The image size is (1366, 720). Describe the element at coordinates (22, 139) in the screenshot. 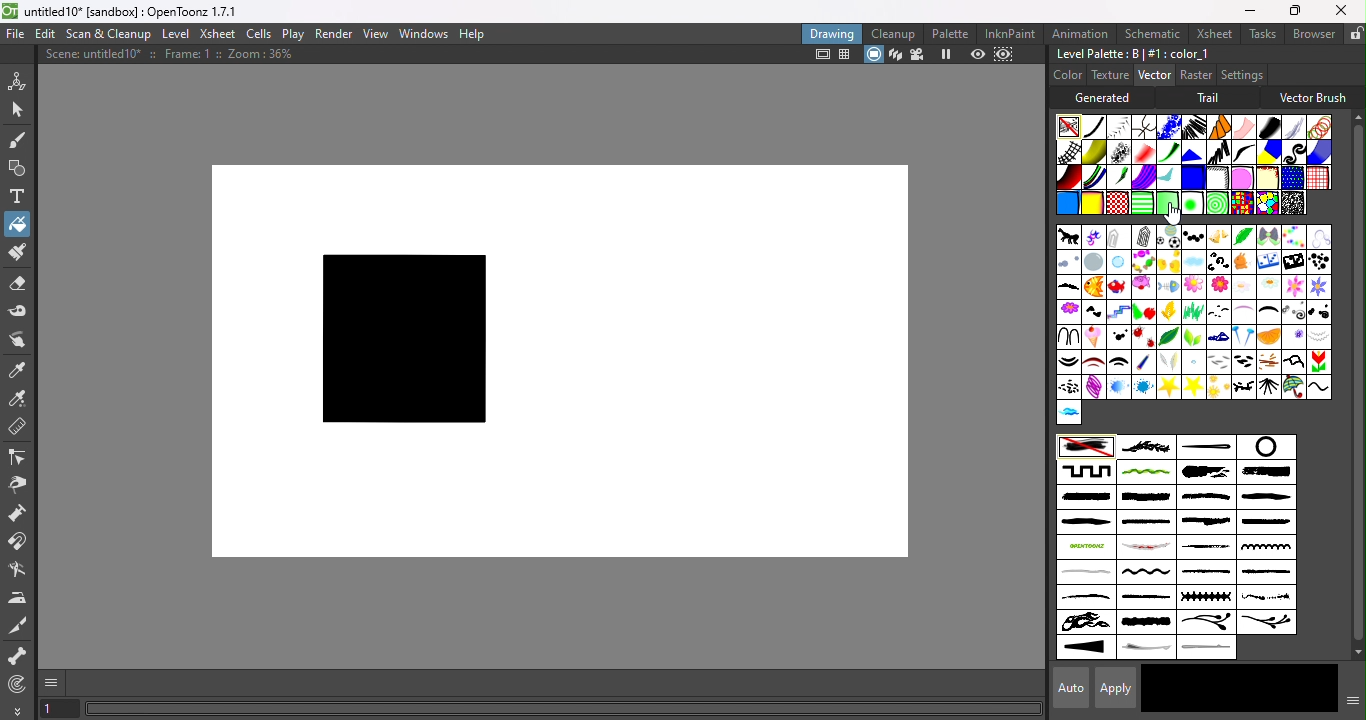

I see `Brush tool` at that location.